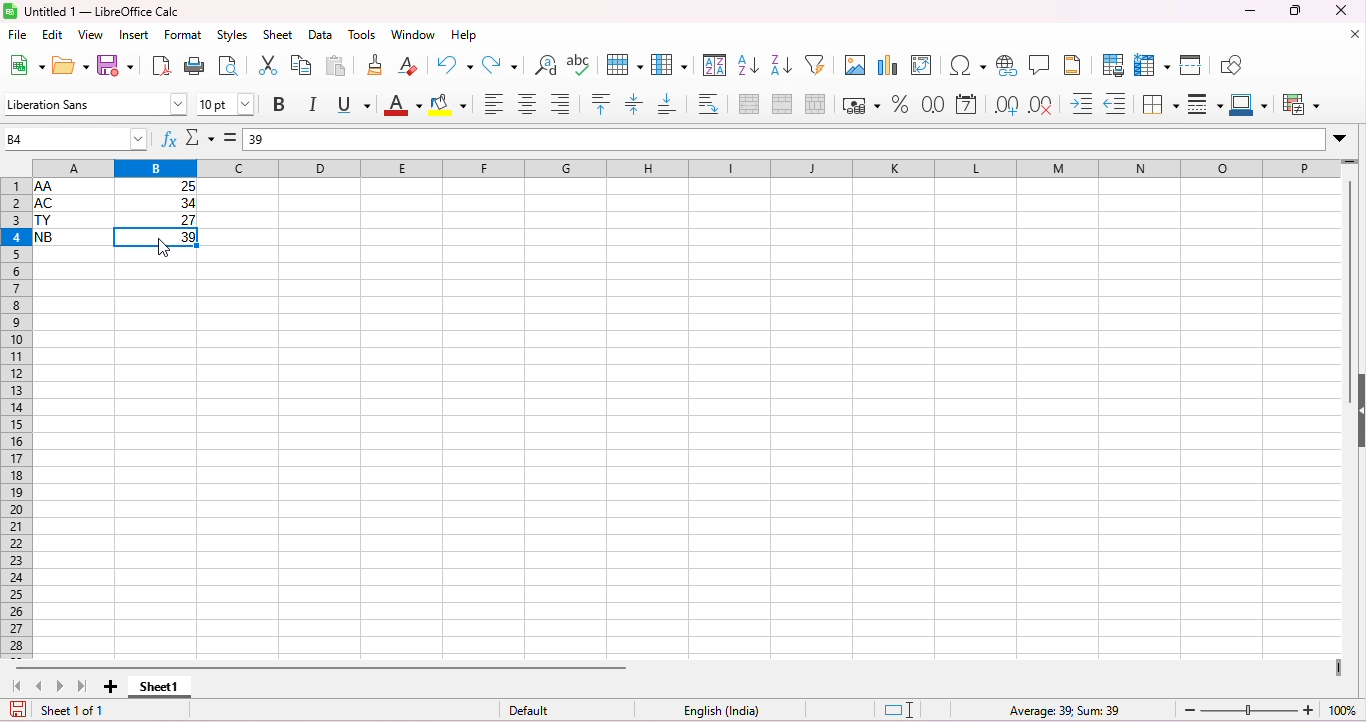  Describe the element at coordinates (1205, 103) in the screenshot. I see `border style` at that location.